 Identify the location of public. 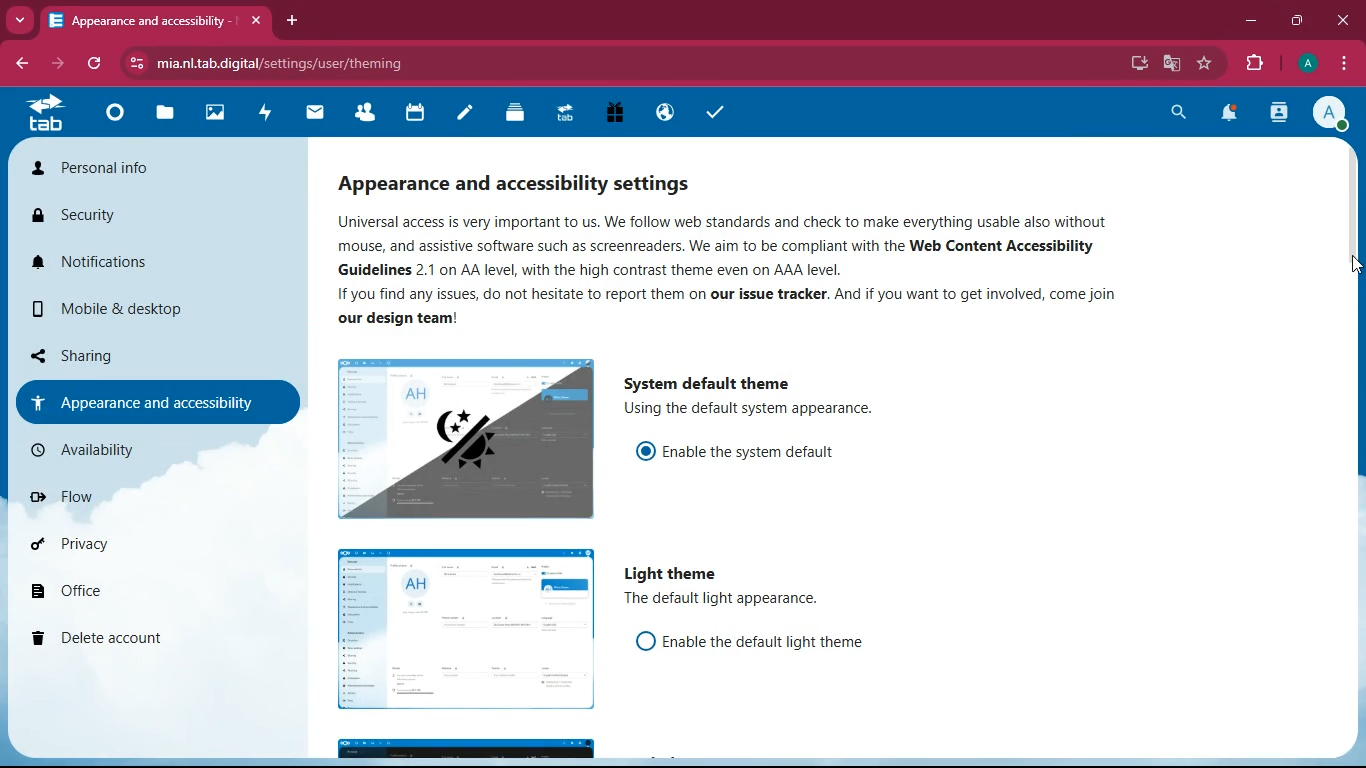
(662, 114).